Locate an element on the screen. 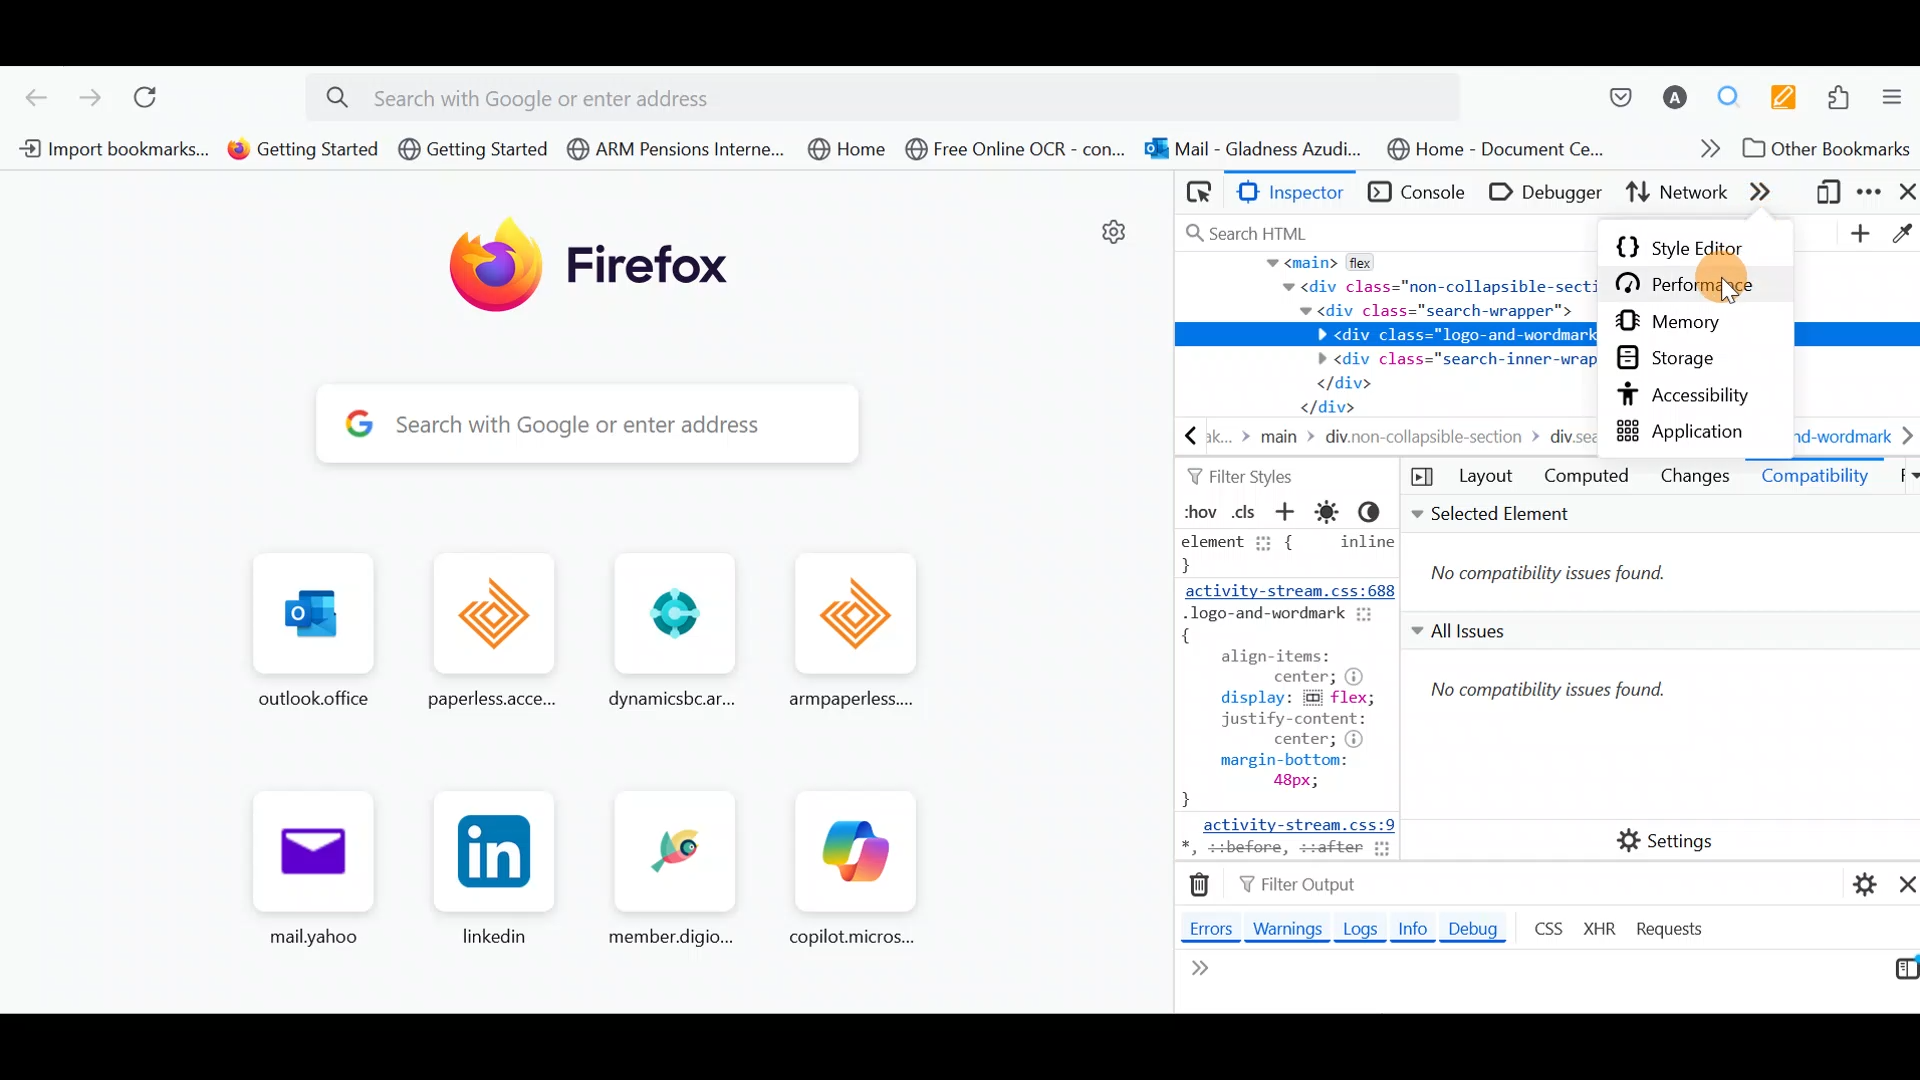 Image resolution: width=1920 pixels, height=1080 pixels. Toggle pseudo classes is located at coordinates (1197, 512).